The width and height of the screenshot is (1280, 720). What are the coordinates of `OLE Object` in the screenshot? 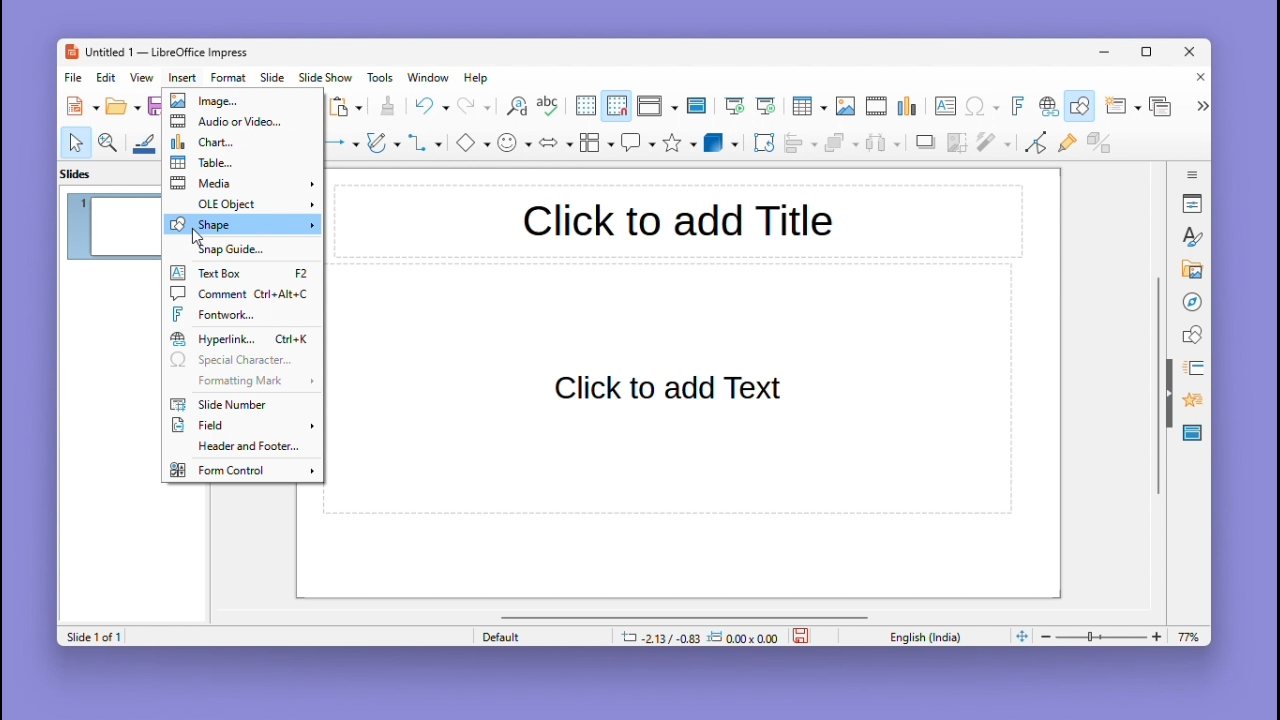 It's located at (242, 203).